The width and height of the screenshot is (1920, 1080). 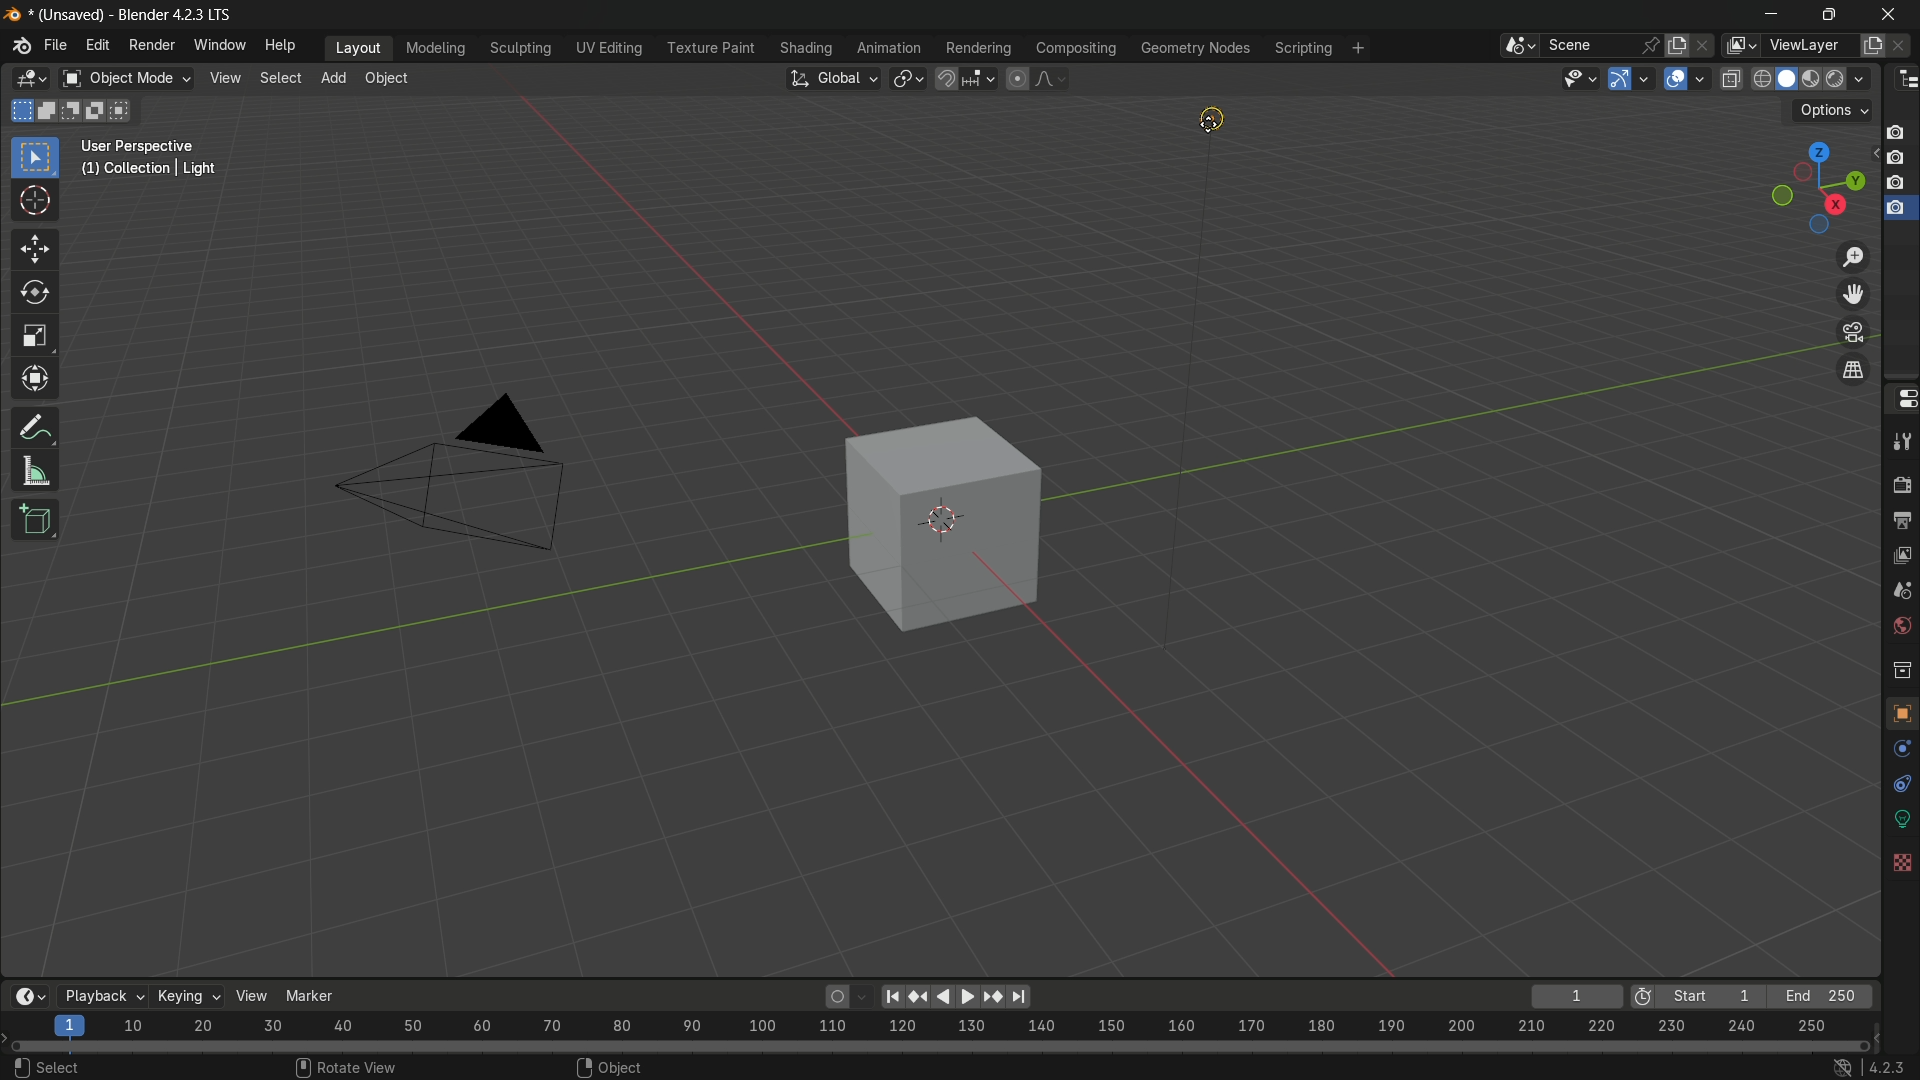 What do you see at coordinates (1833, 110) in the screenshot?
I see `options` at bounding box center [1833, 110].